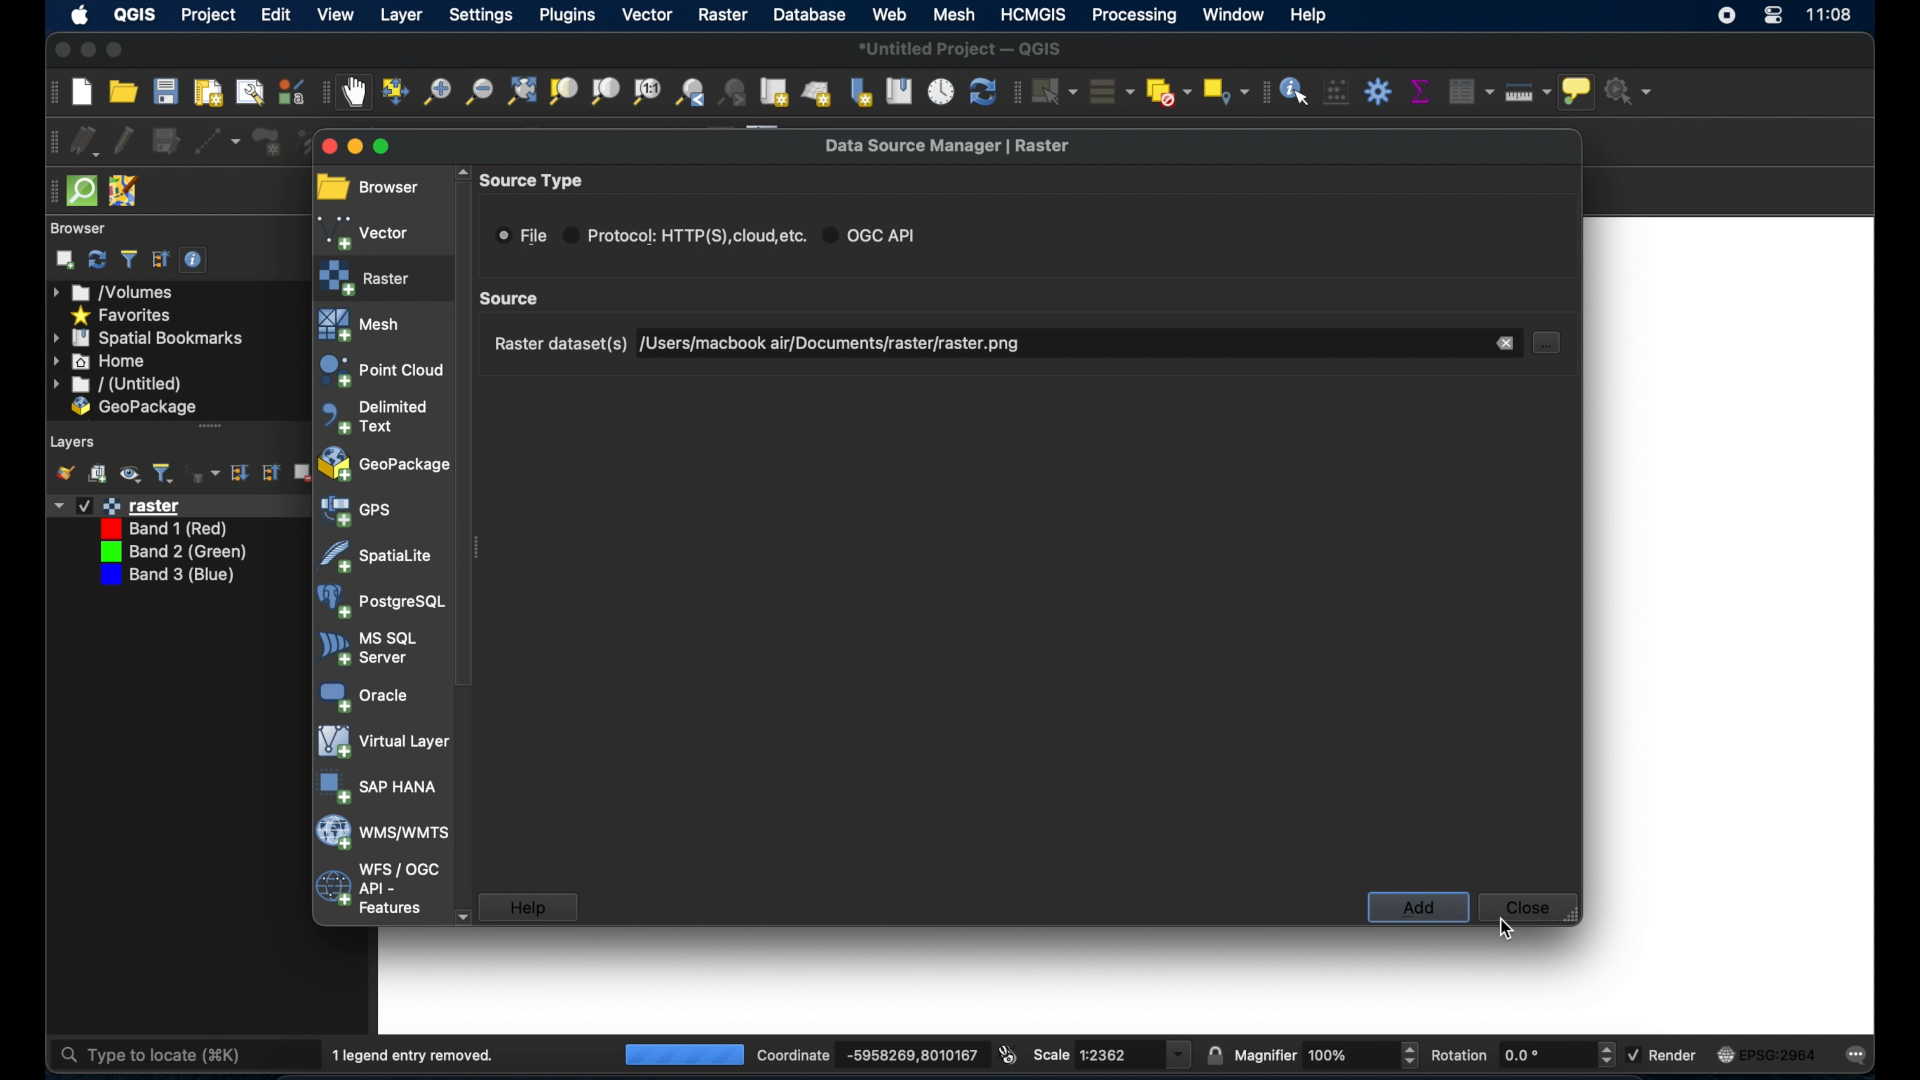 Image resolution: width=1920 pixels, height=1080 pixels. I want to click on pan map to selection, so click(398, 92).